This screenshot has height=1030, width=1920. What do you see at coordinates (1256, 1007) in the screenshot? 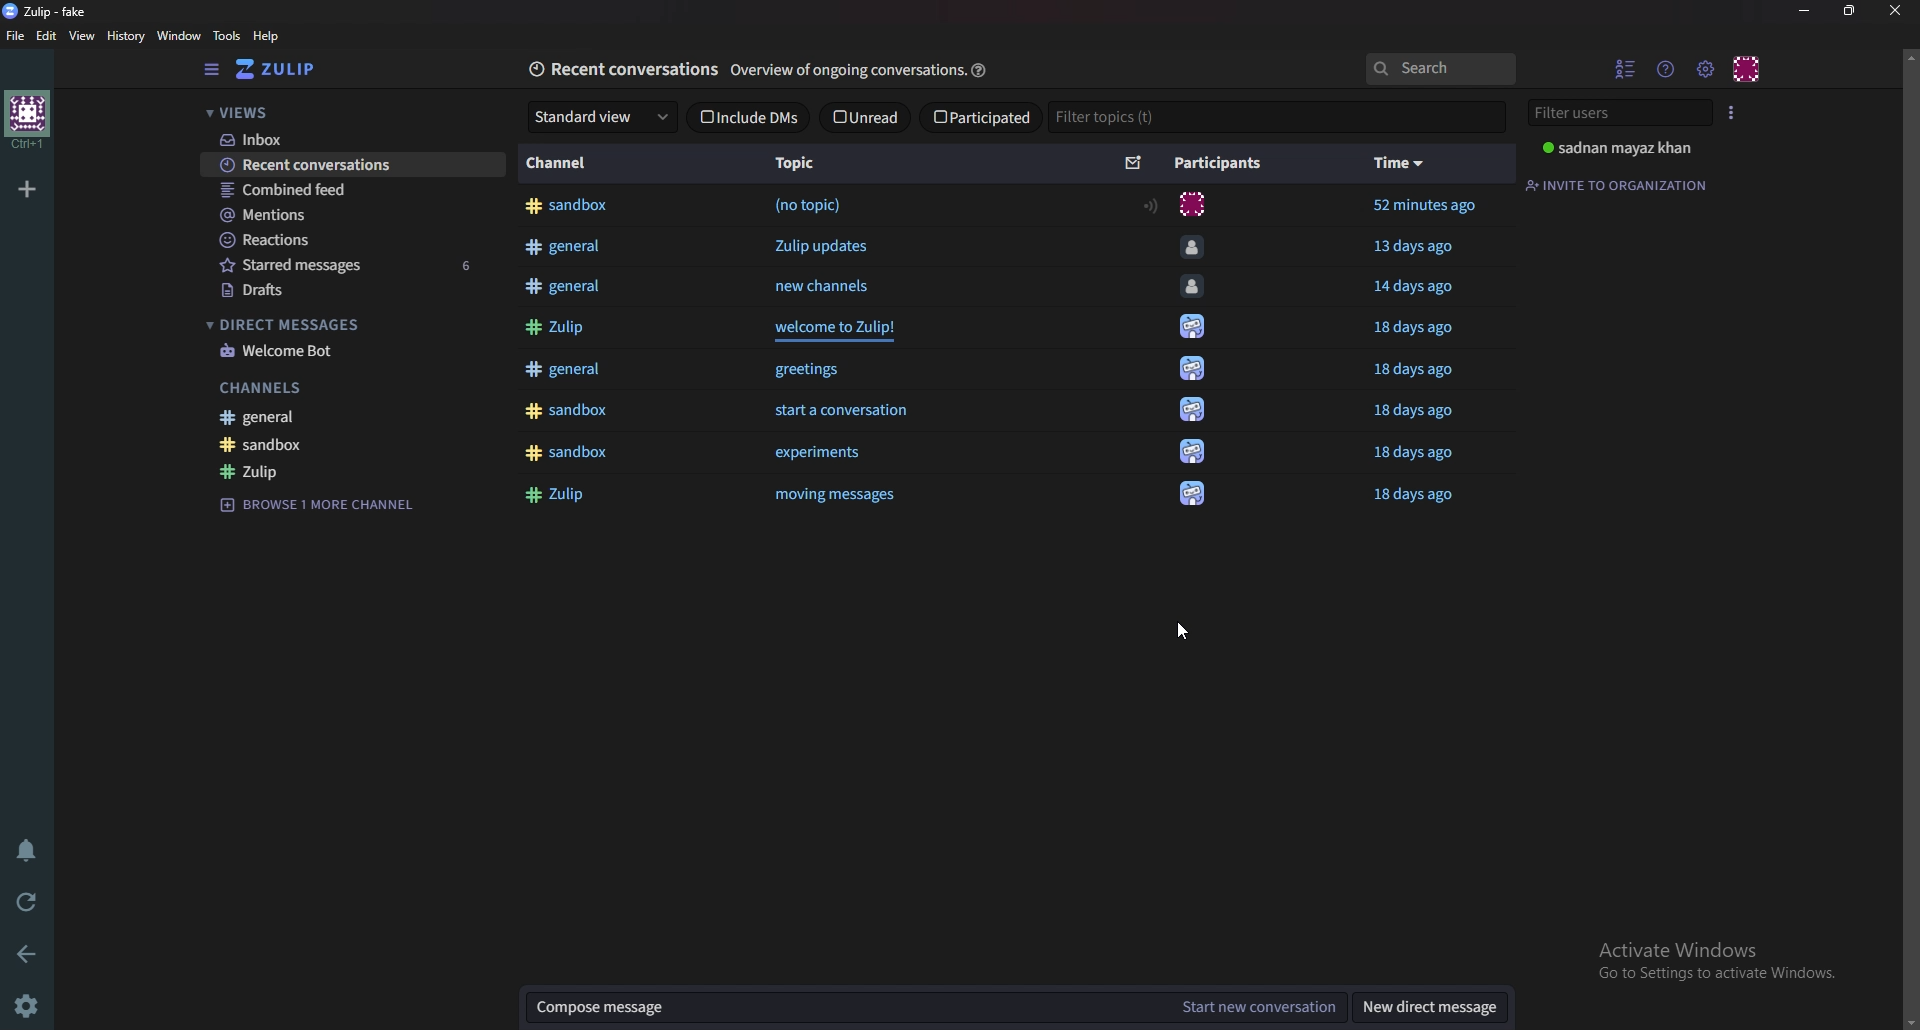
I see `Start new conversation` at bounding box center [1256, 1007].